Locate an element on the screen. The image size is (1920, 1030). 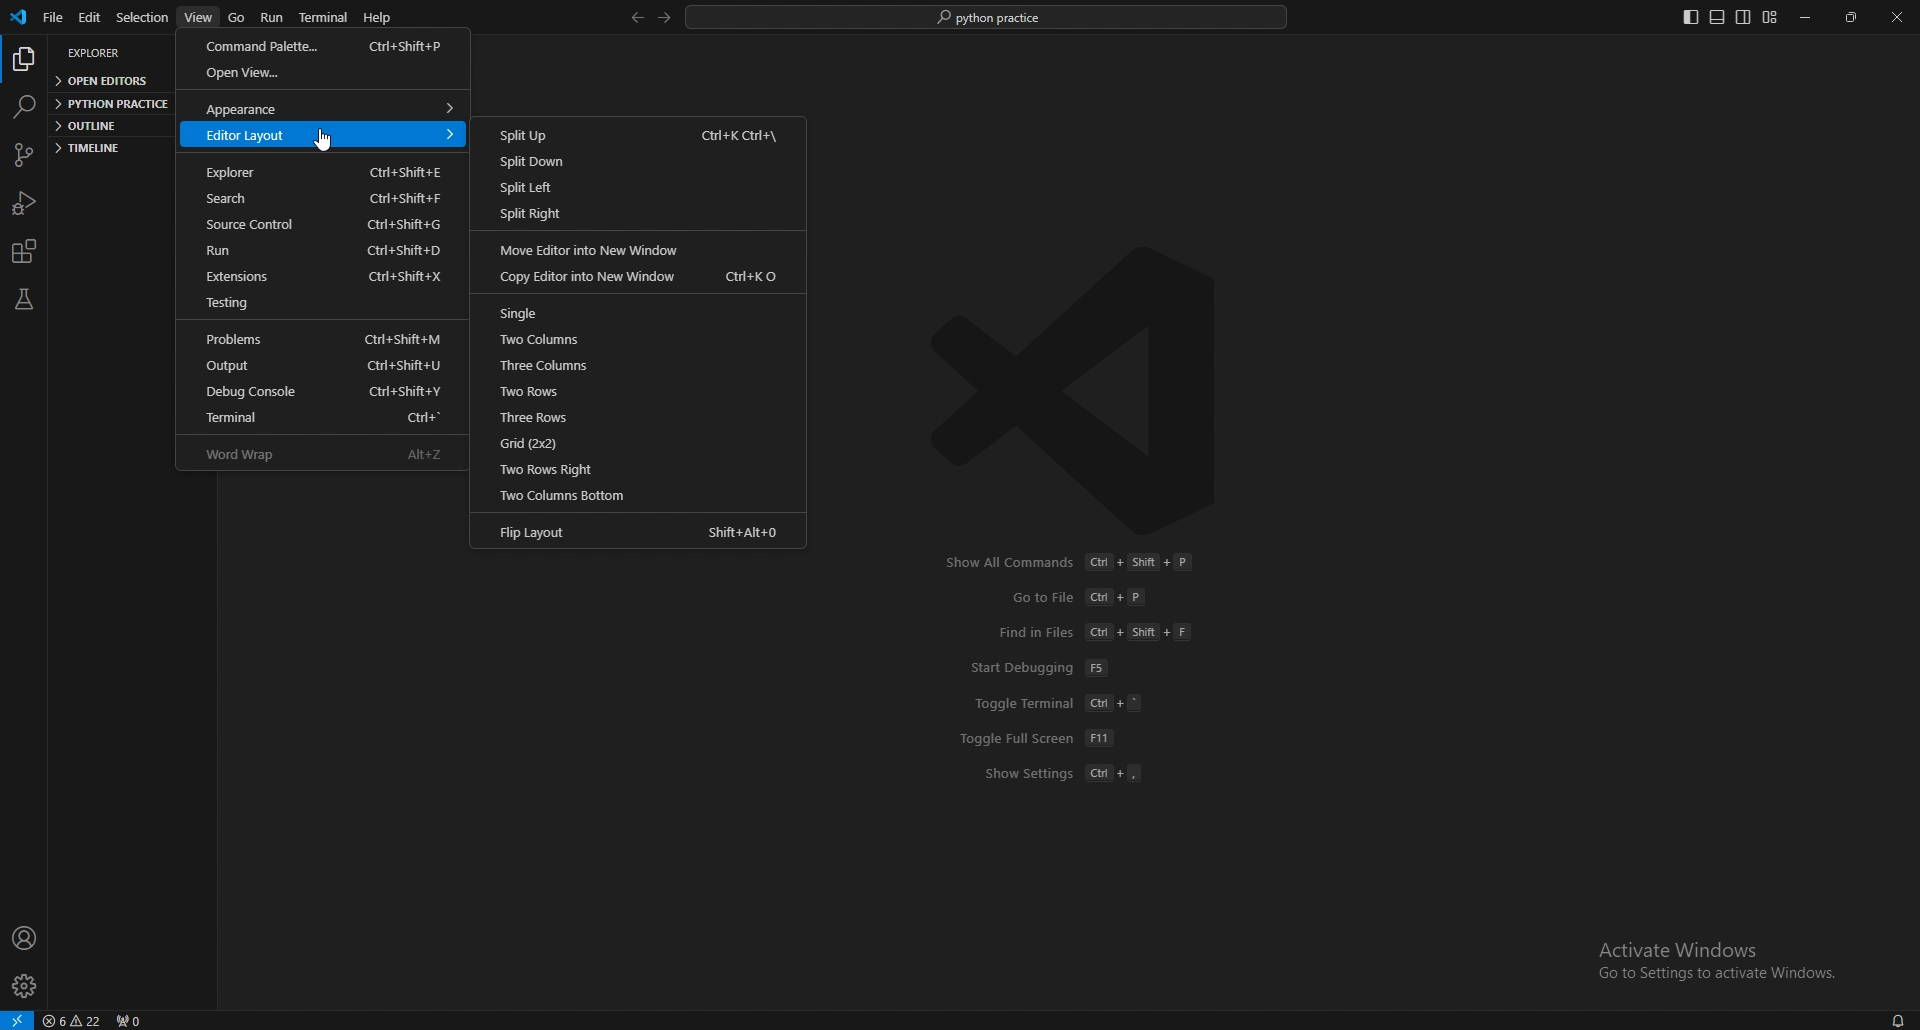
outline is located at coordinates (110, 124).